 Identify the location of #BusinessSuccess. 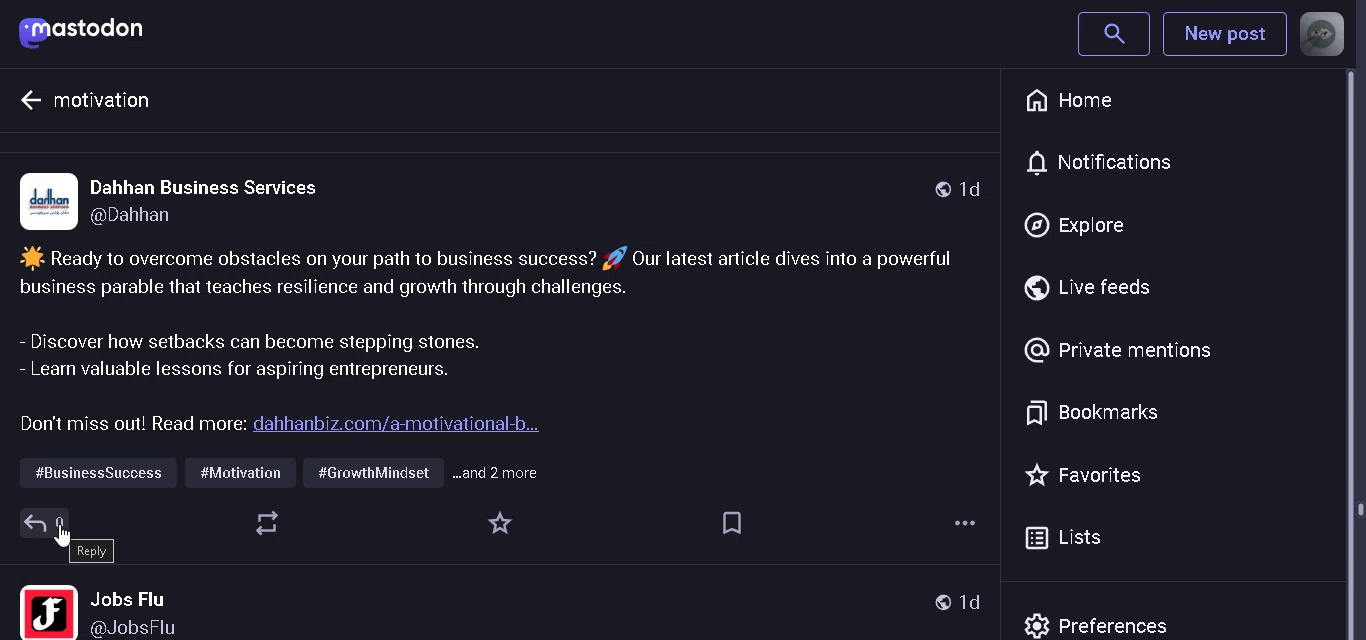
(96, 473).